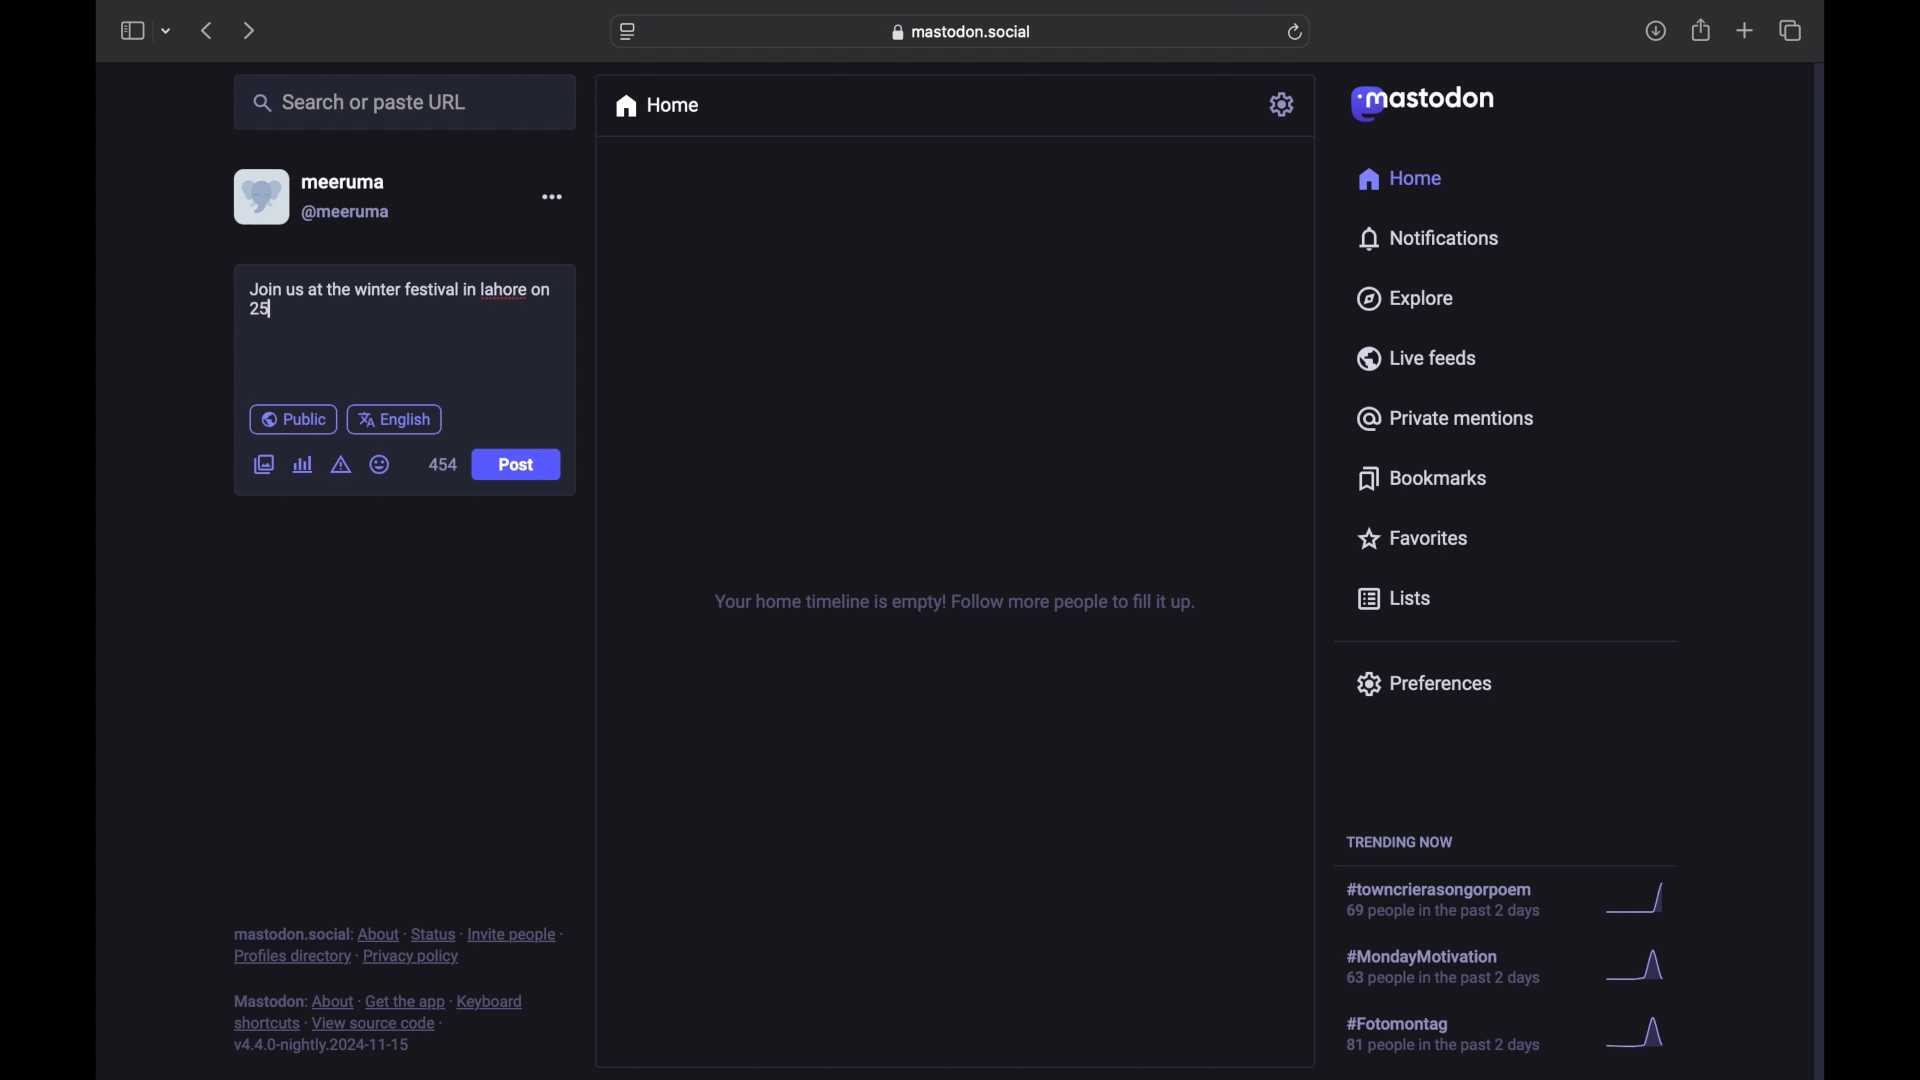 This screenshot has width=1920, height=1080. Describe the element at coordinates (1297, 33) in the screenshot. I see `refresh` at that location.